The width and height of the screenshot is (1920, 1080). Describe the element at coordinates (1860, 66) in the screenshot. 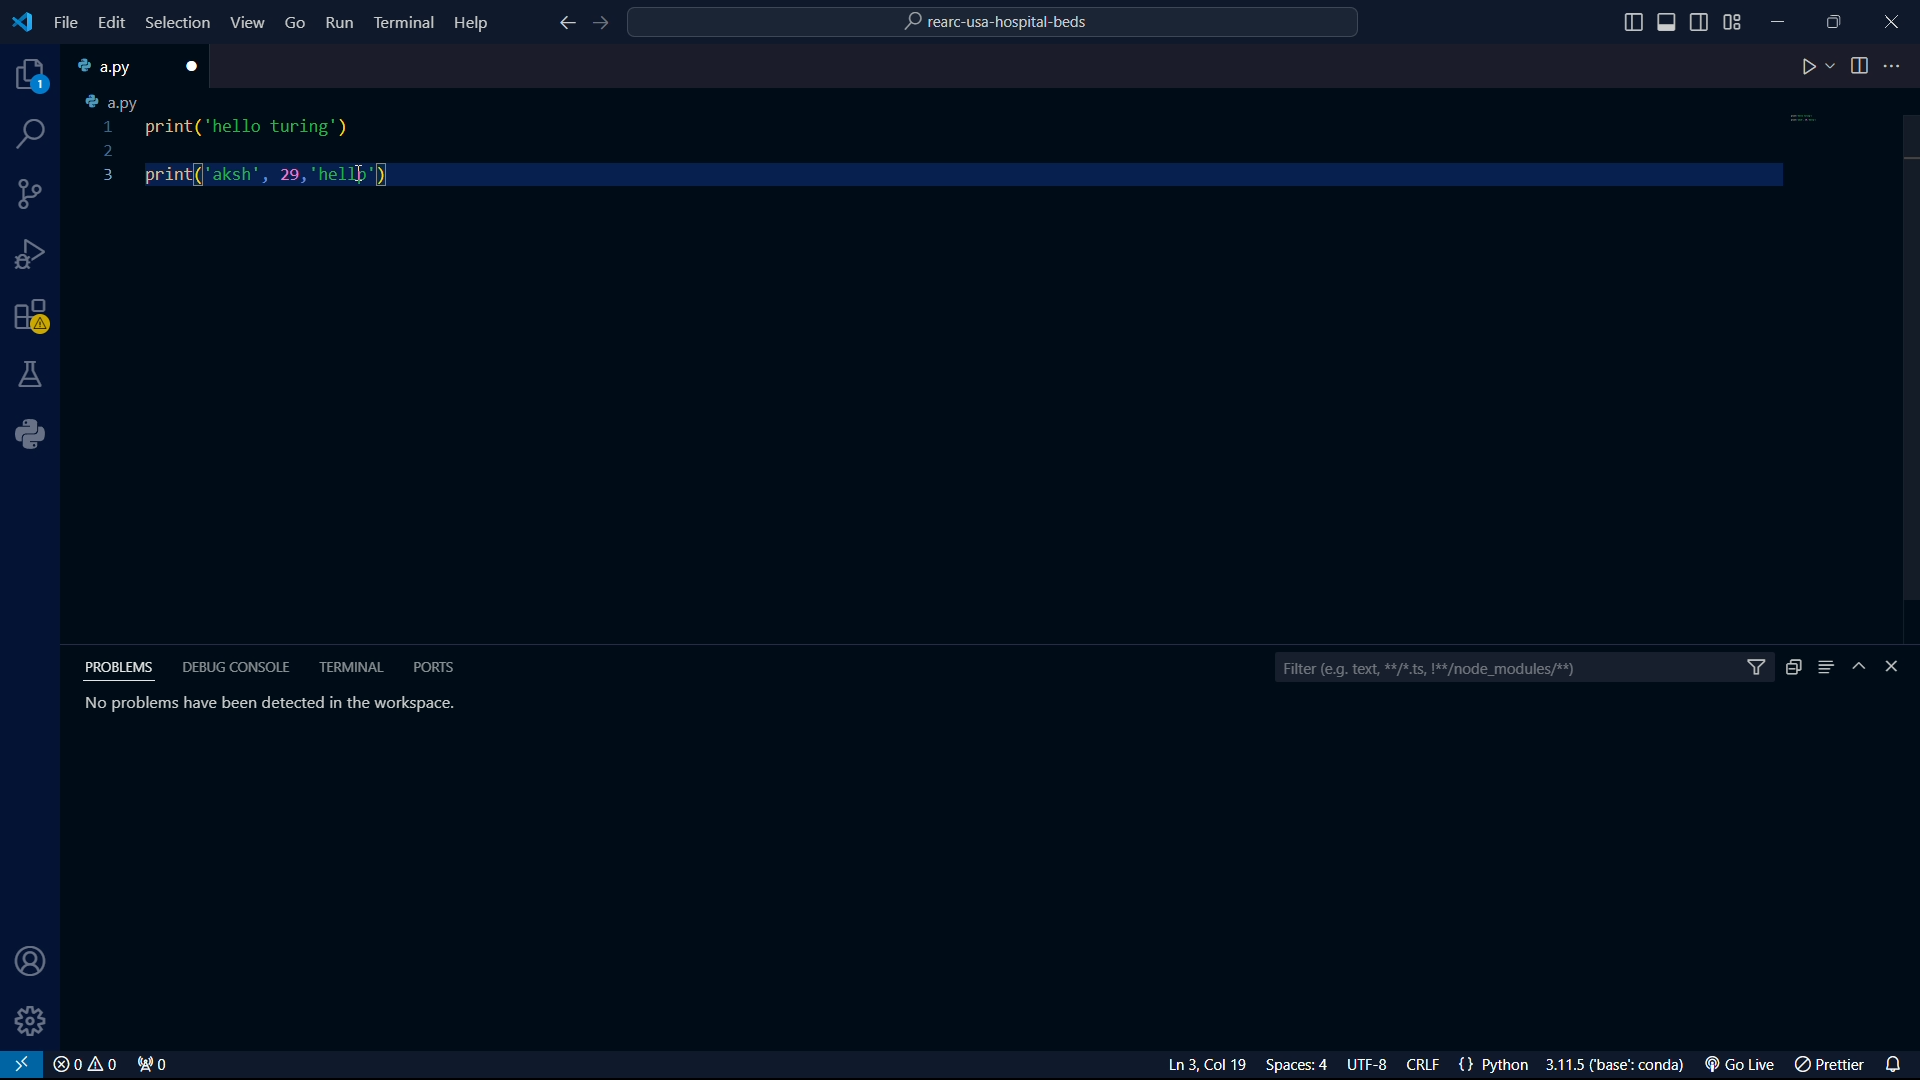

I see `toggle` at that location.